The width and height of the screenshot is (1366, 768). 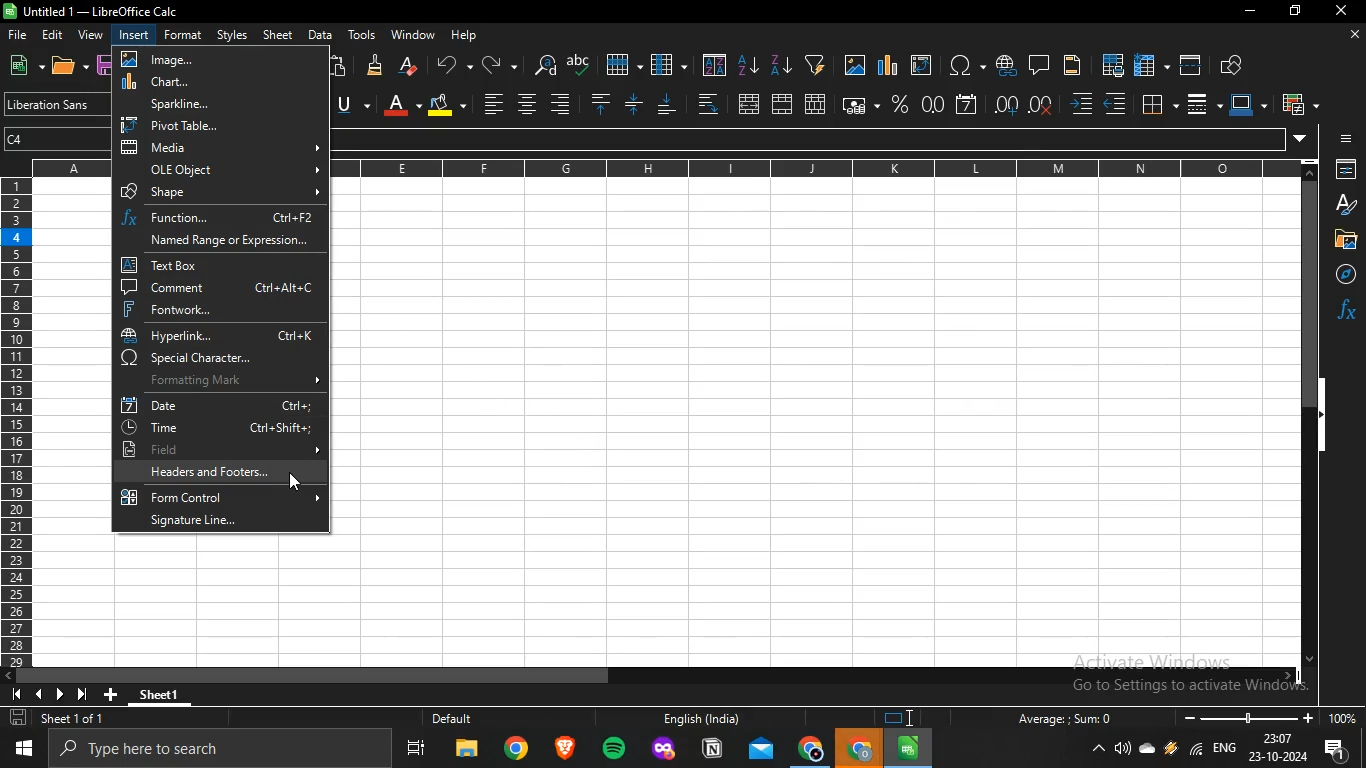 I want to click on time, so click(x=214, y=427).